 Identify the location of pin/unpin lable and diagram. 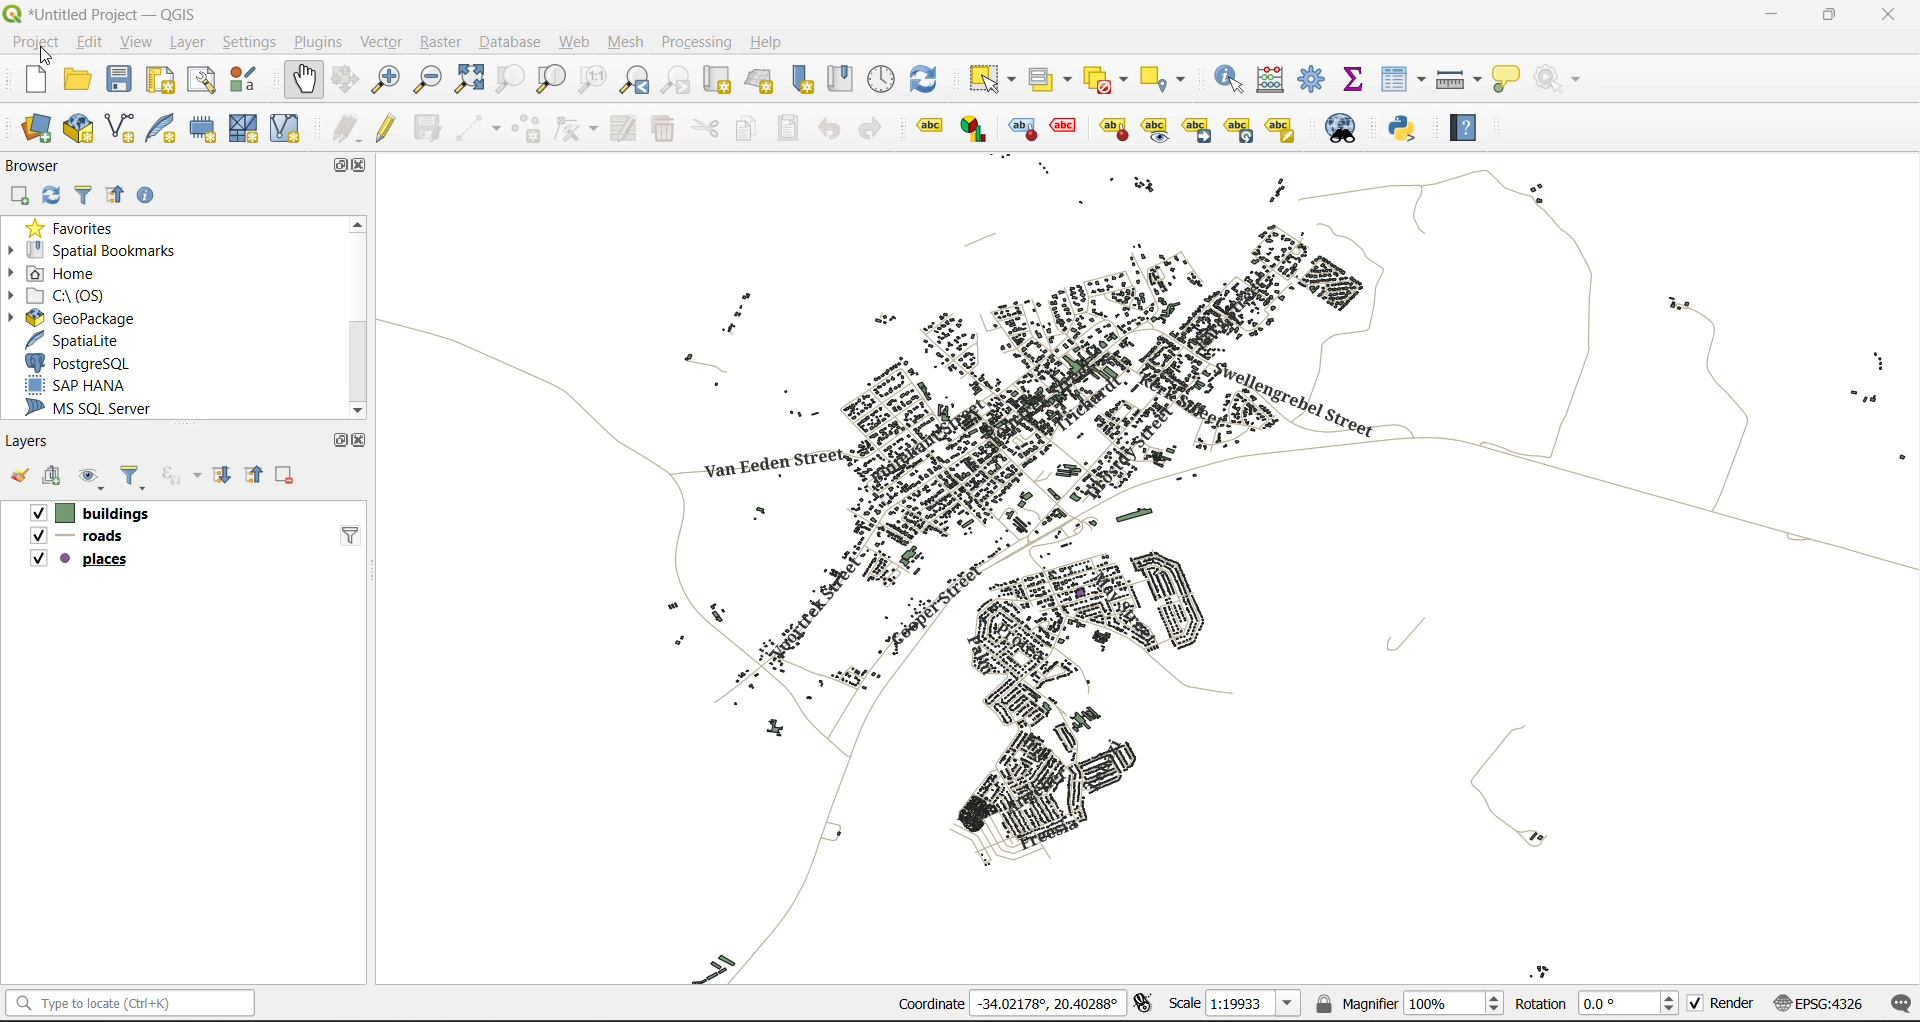
(1067, 128).